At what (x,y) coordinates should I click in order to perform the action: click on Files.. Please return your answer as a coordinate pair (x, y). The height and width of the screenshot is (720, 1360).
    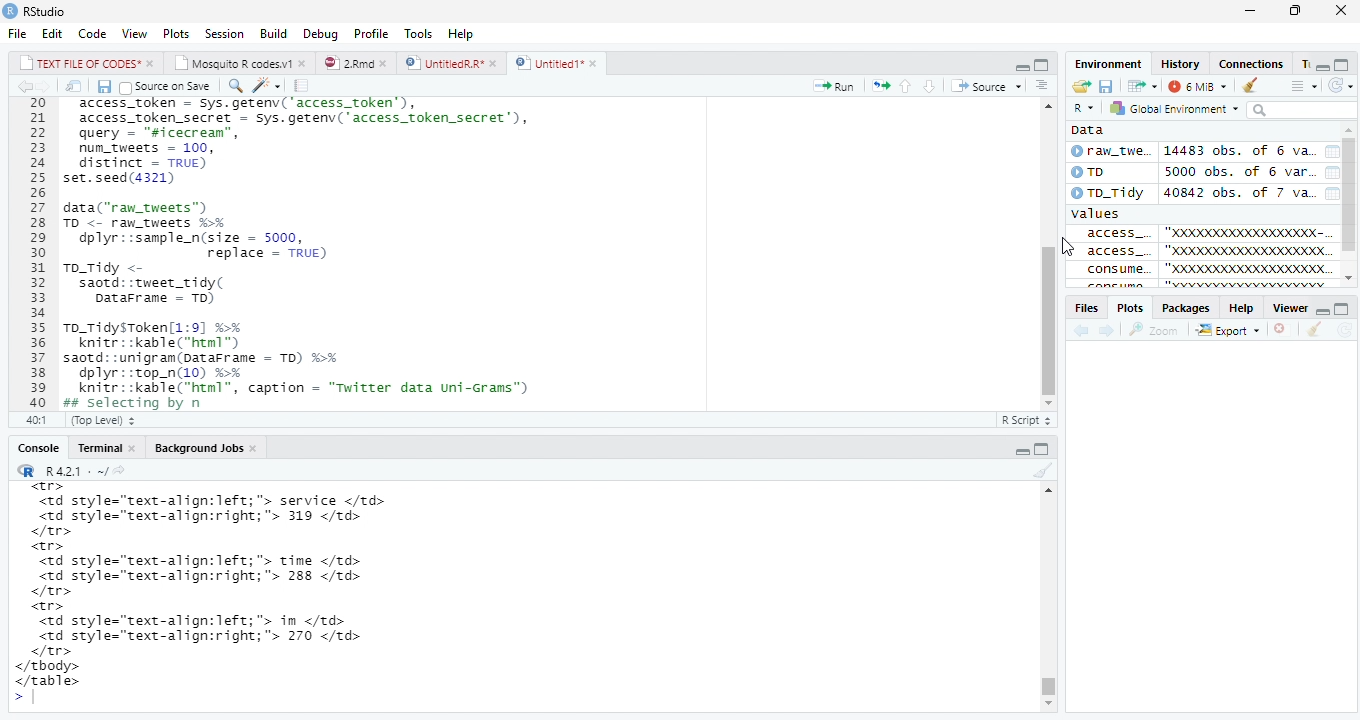
    Looking at the image, I should click on (1085, 307).